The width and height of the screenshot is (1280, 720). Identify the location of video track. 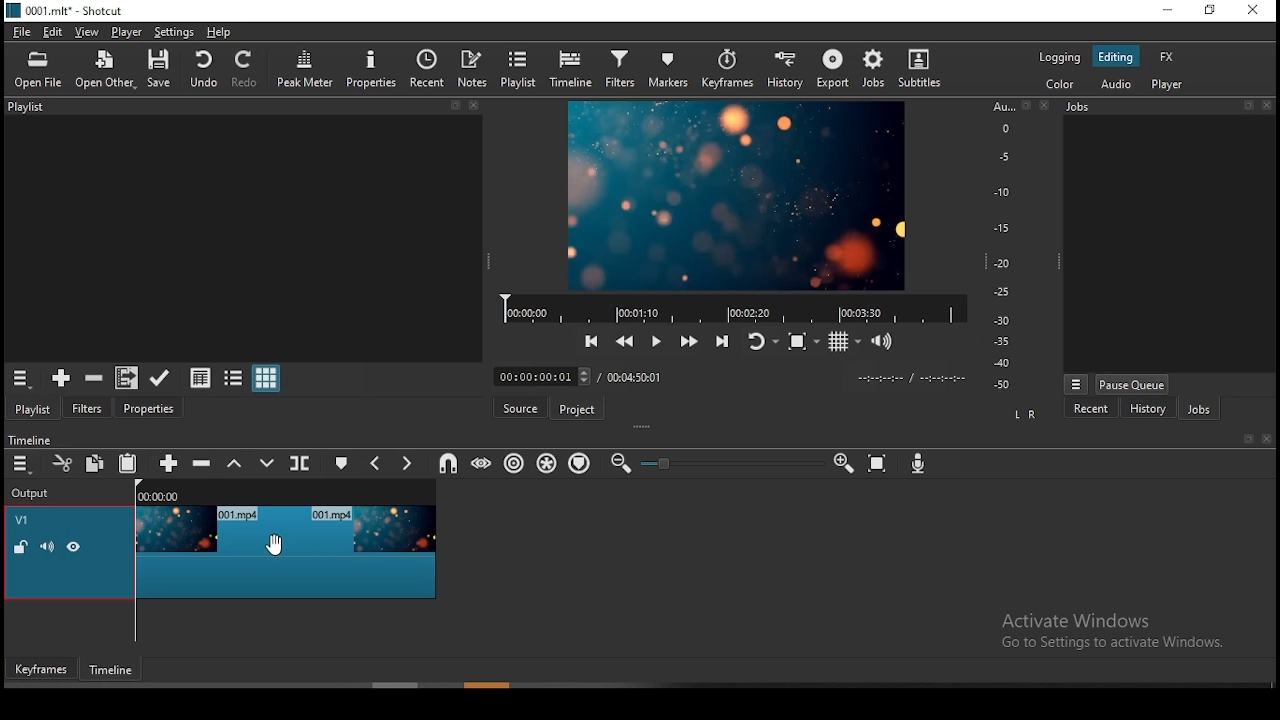
(221, 551).